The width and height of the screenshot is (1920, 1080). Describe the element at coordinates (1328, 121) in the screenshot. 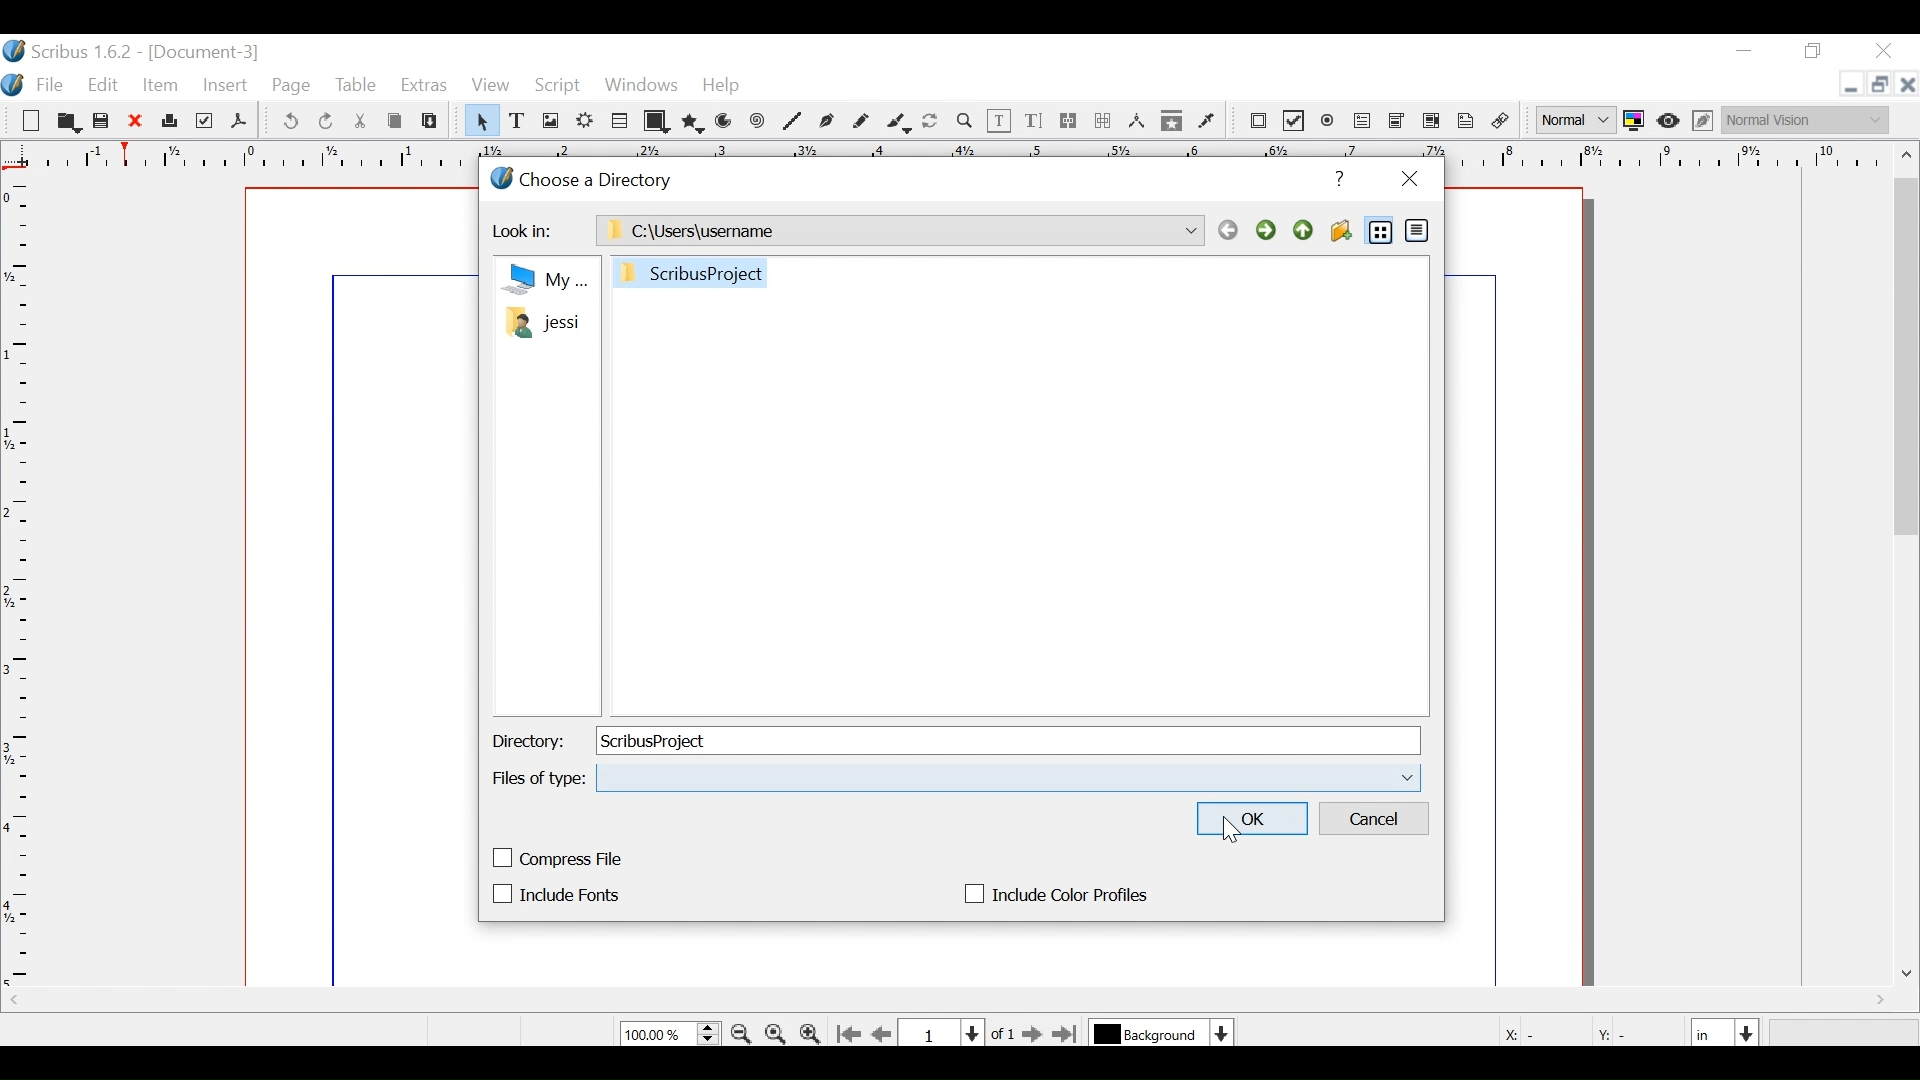

I see `PDF Radio Button` at that location.